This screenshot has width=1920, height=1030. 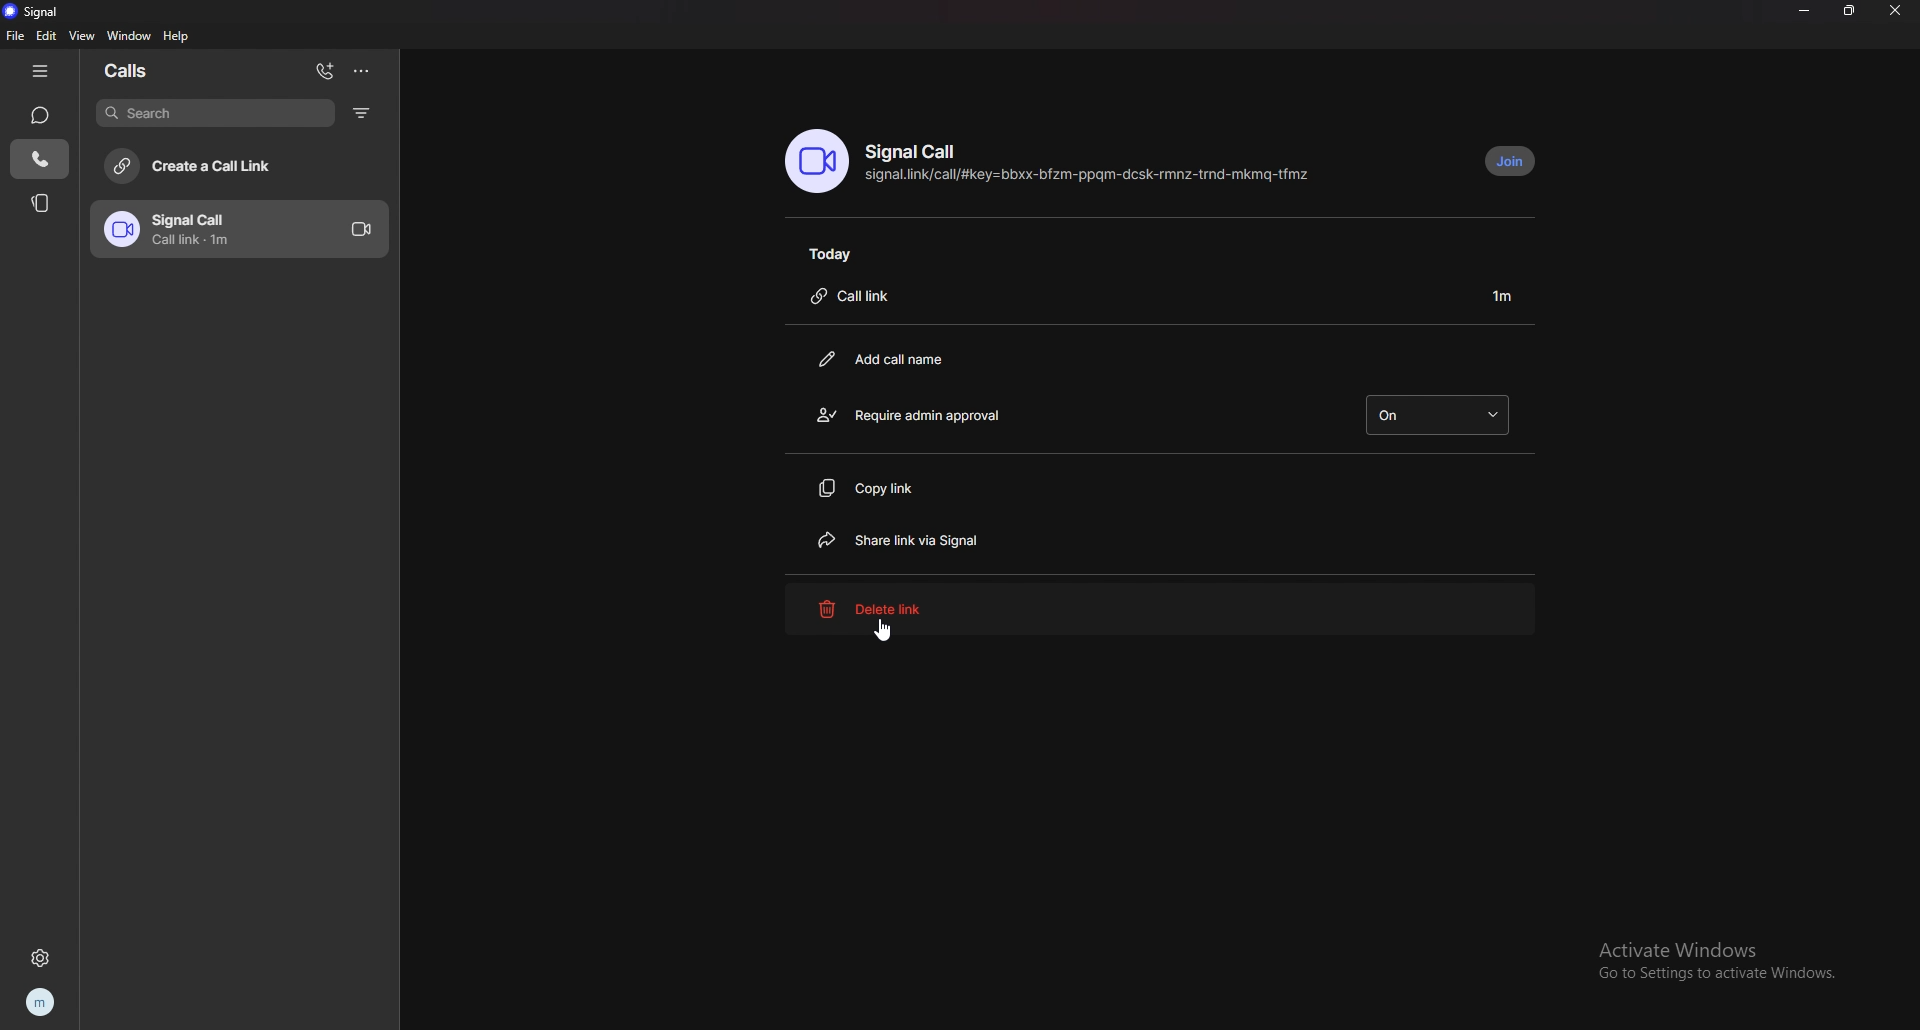 I want to click on today, so click(x=835, y=253).